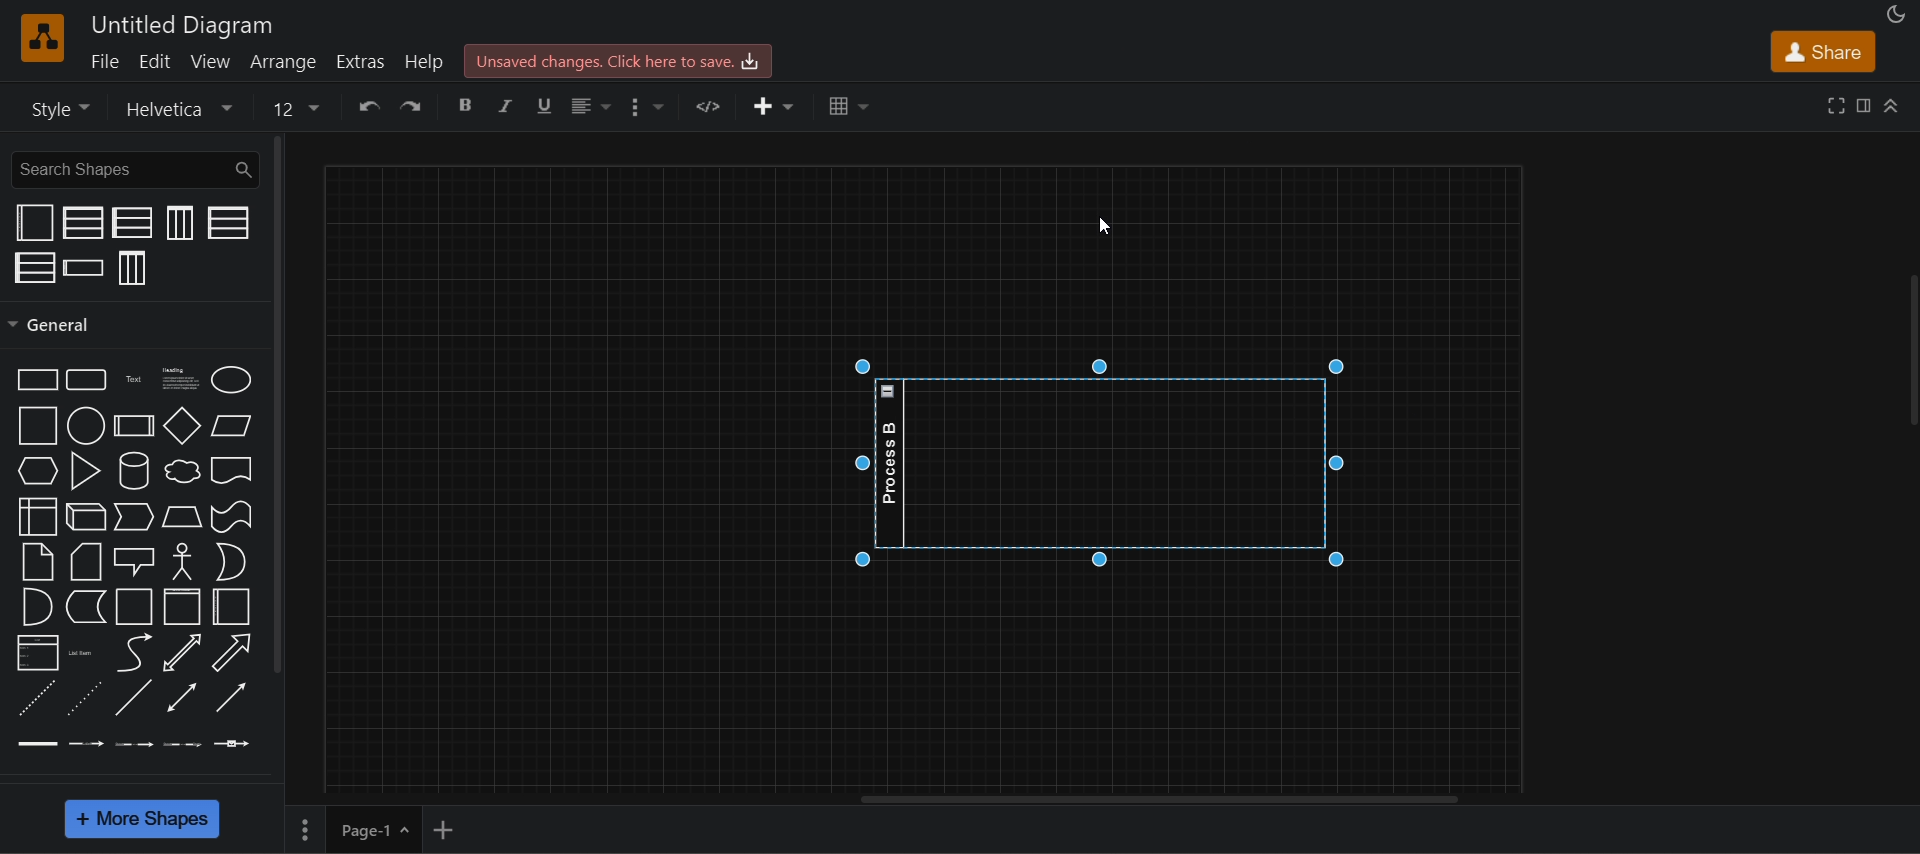 This screenshot has width=1920, height=854. Describe the element at coordinates (1106, 455) in the screenshot. I see `horizontal swim lane` at that location.